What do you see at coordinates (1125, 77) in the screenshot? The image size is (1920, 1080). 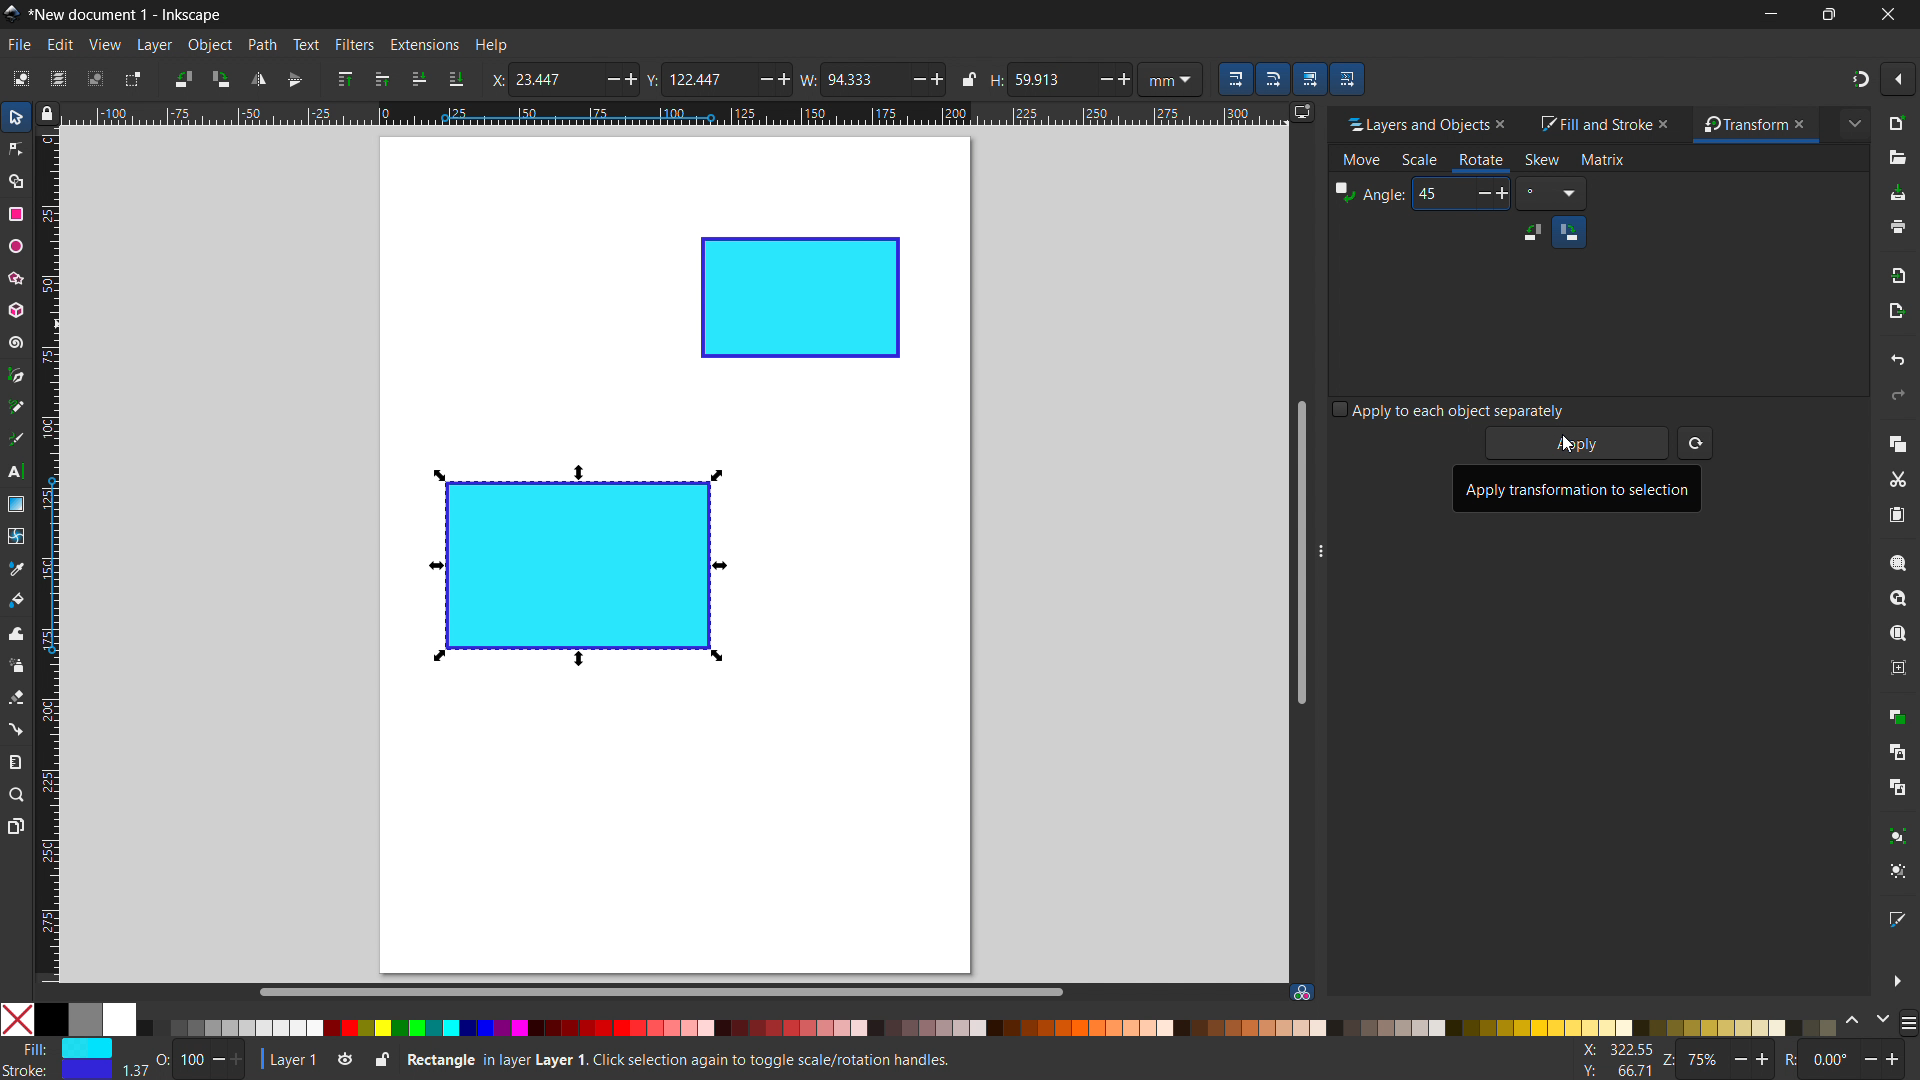 I see `Add/ increase` at bounding box center [1125, 77].